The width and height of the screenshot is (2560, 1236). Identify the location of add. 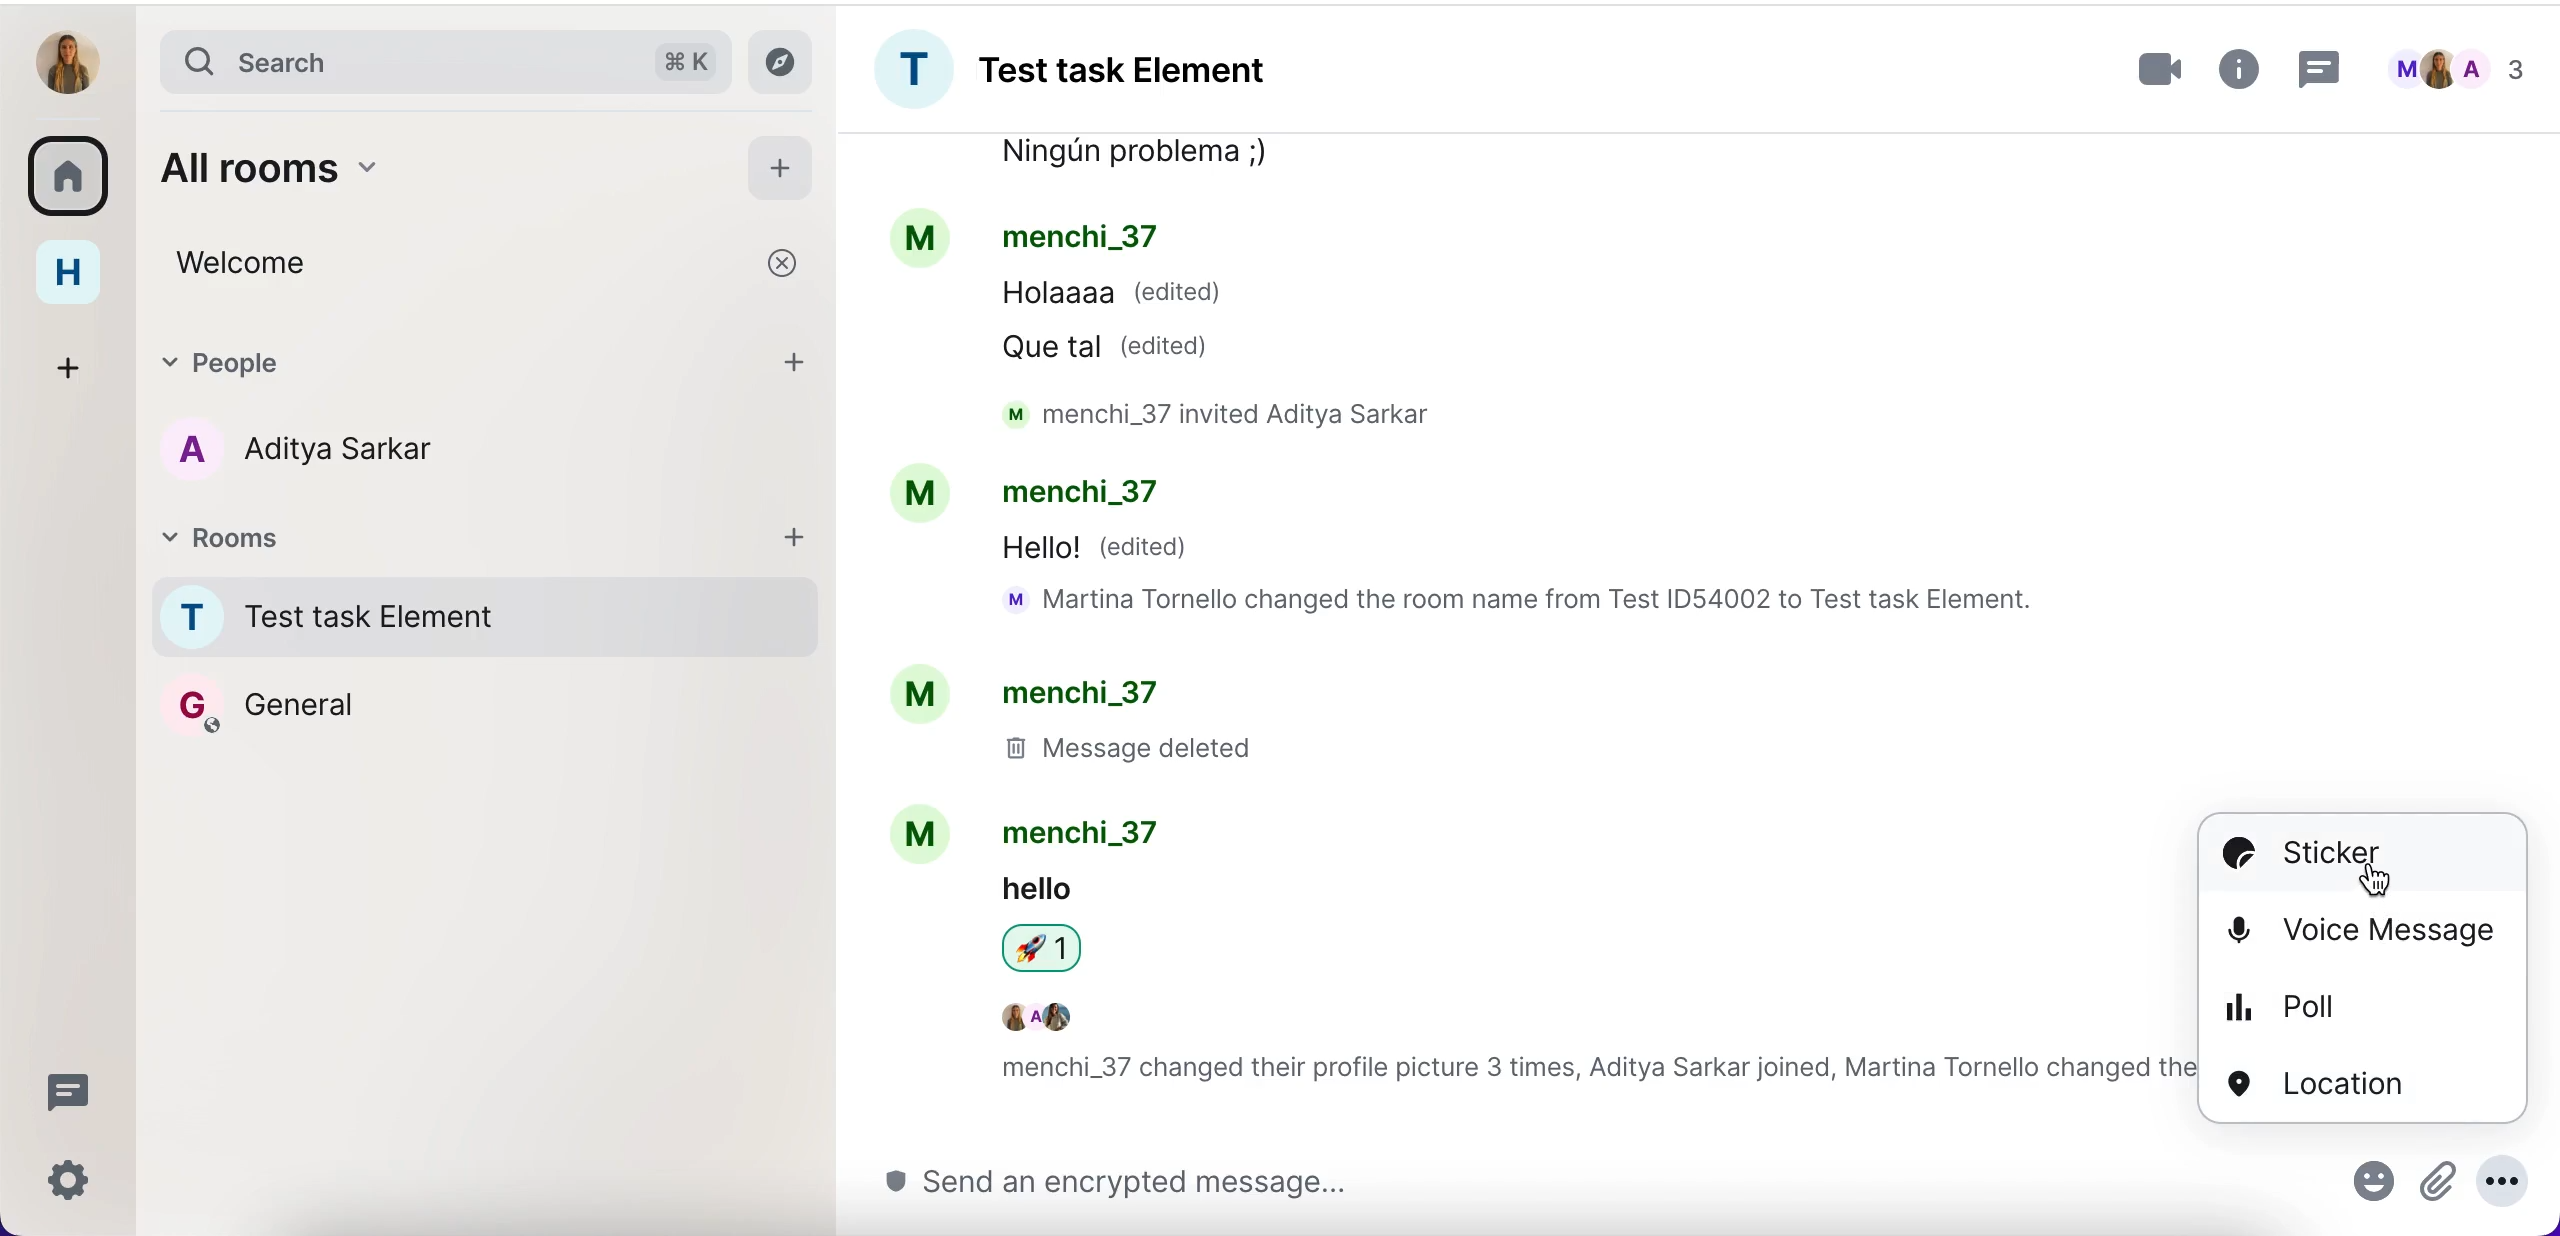
(797, 543).